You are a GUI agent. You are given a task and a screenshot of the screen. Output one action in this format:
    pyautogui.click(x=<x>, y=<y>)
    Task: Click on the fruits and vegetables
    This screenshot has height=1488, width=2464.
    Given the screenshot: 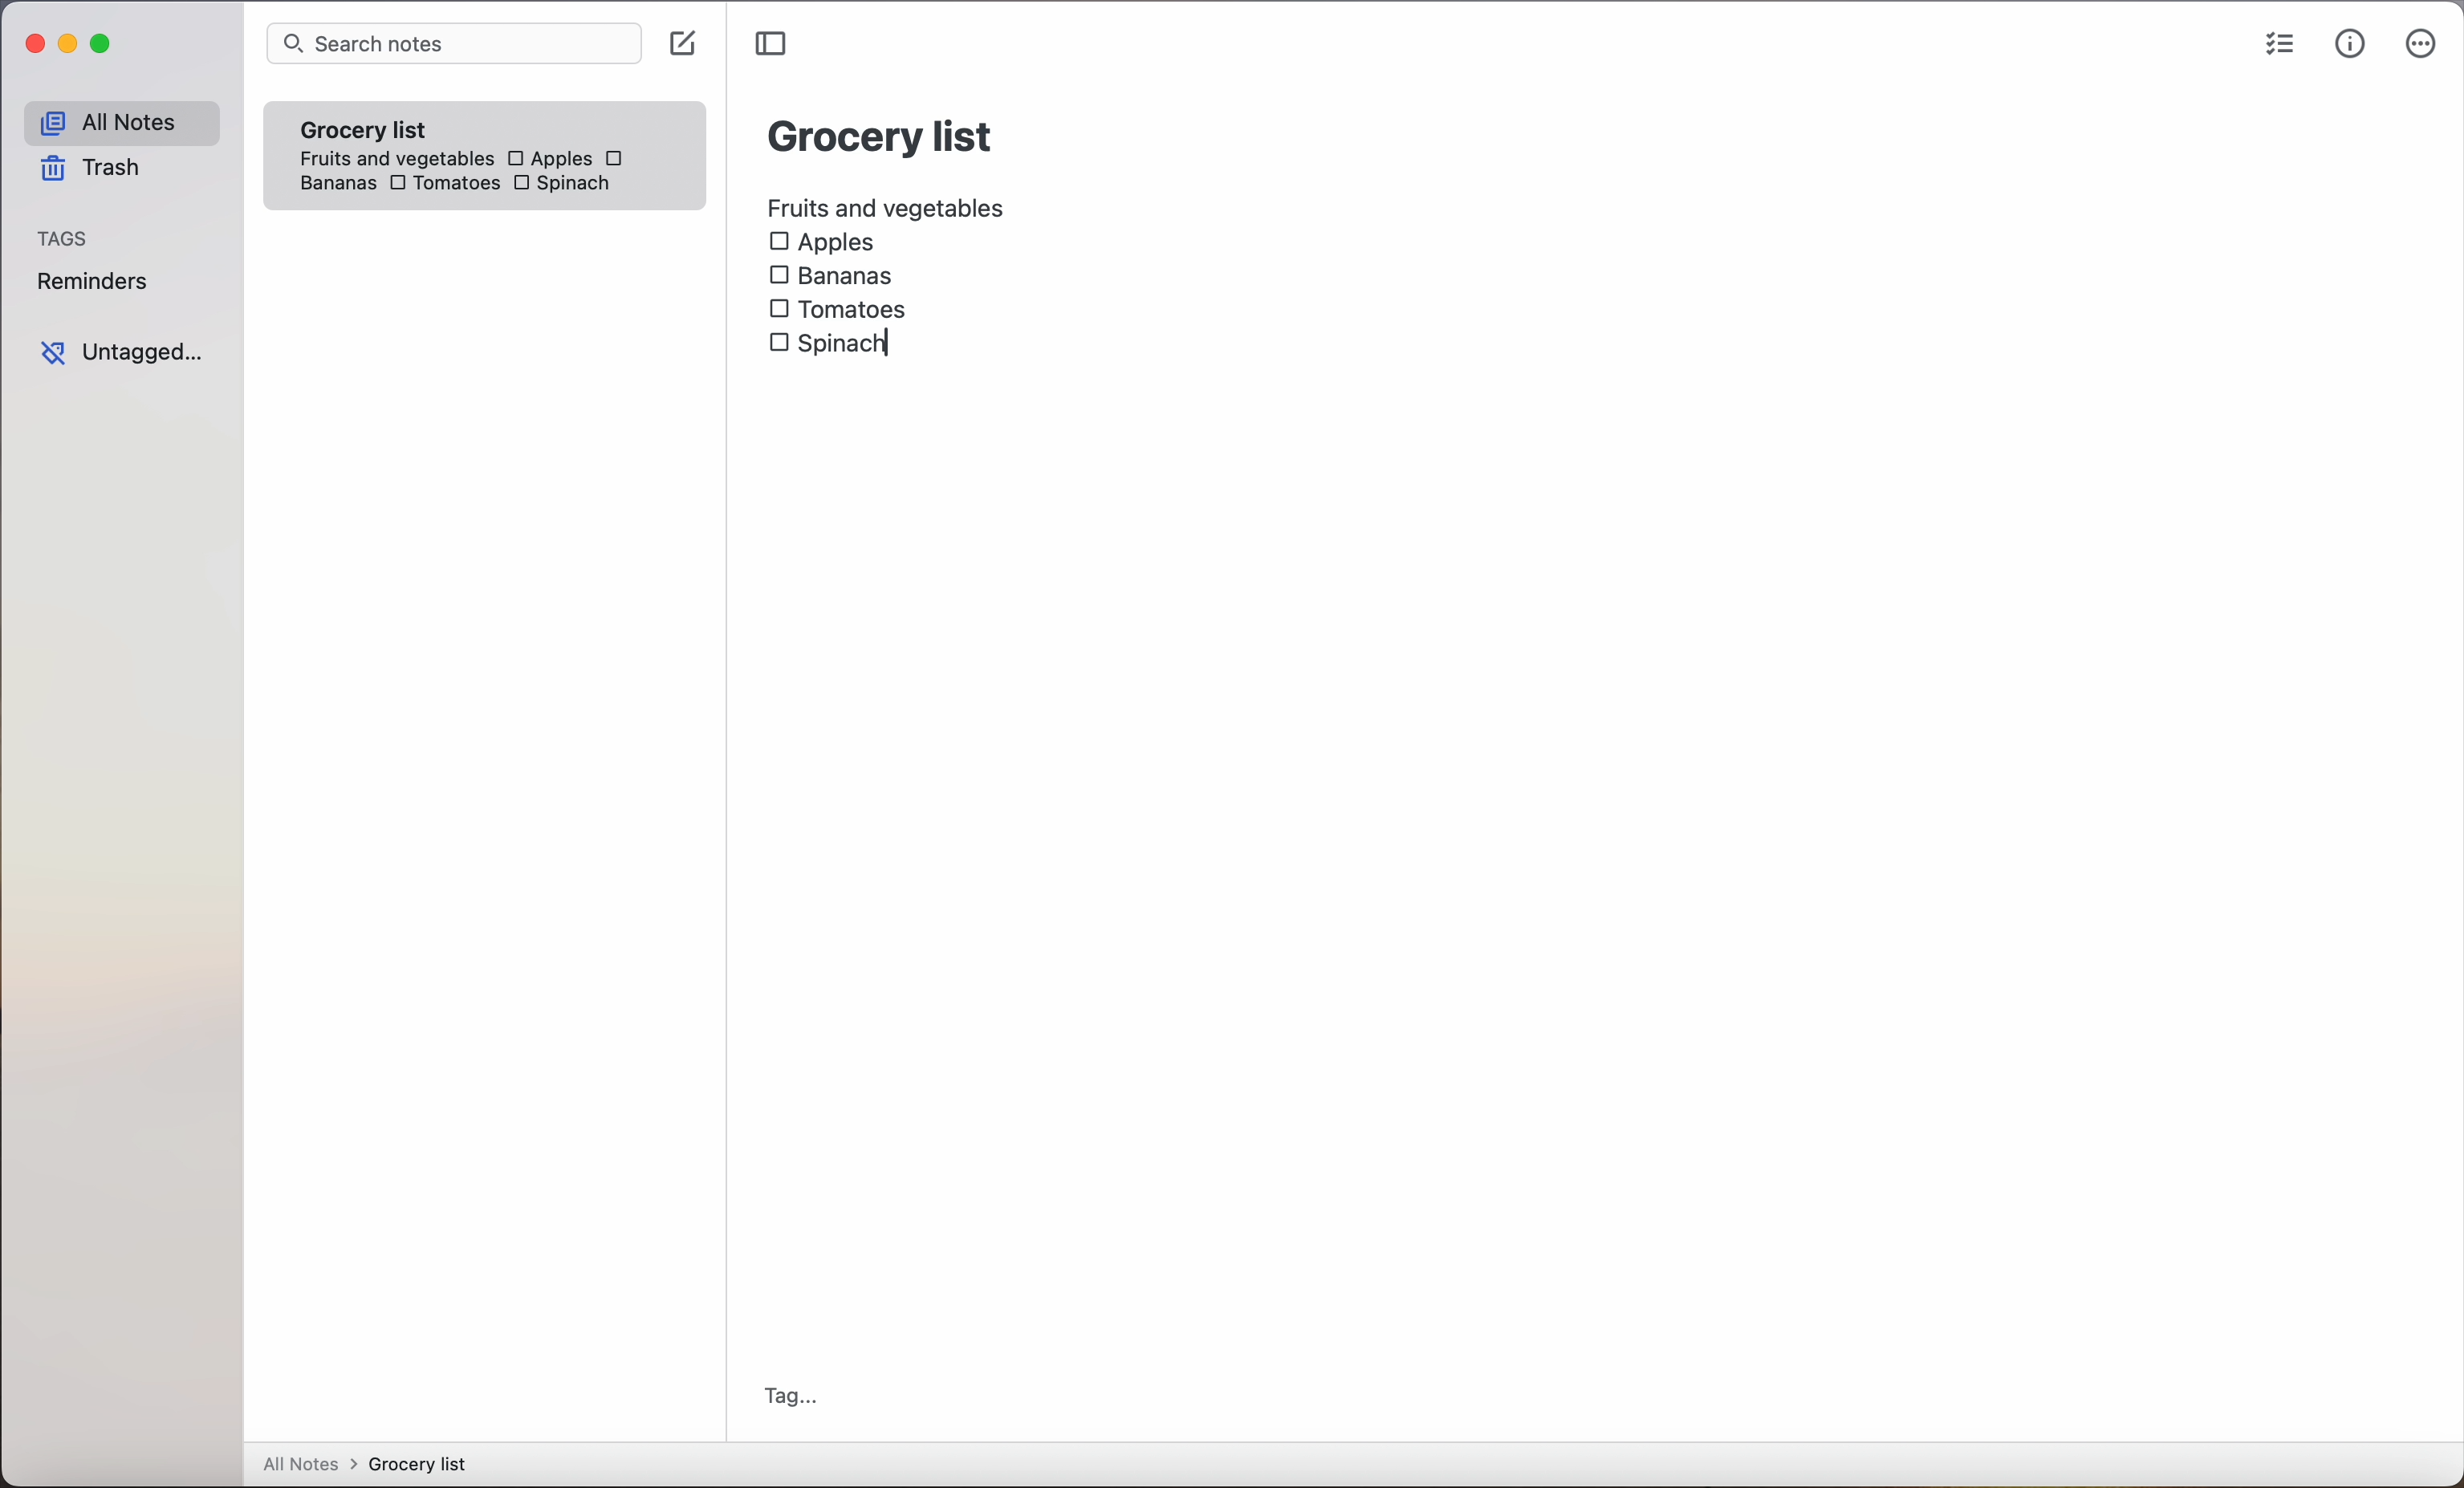 What is the action you would take?
    pyautogui.click(x=888, y=205)
    